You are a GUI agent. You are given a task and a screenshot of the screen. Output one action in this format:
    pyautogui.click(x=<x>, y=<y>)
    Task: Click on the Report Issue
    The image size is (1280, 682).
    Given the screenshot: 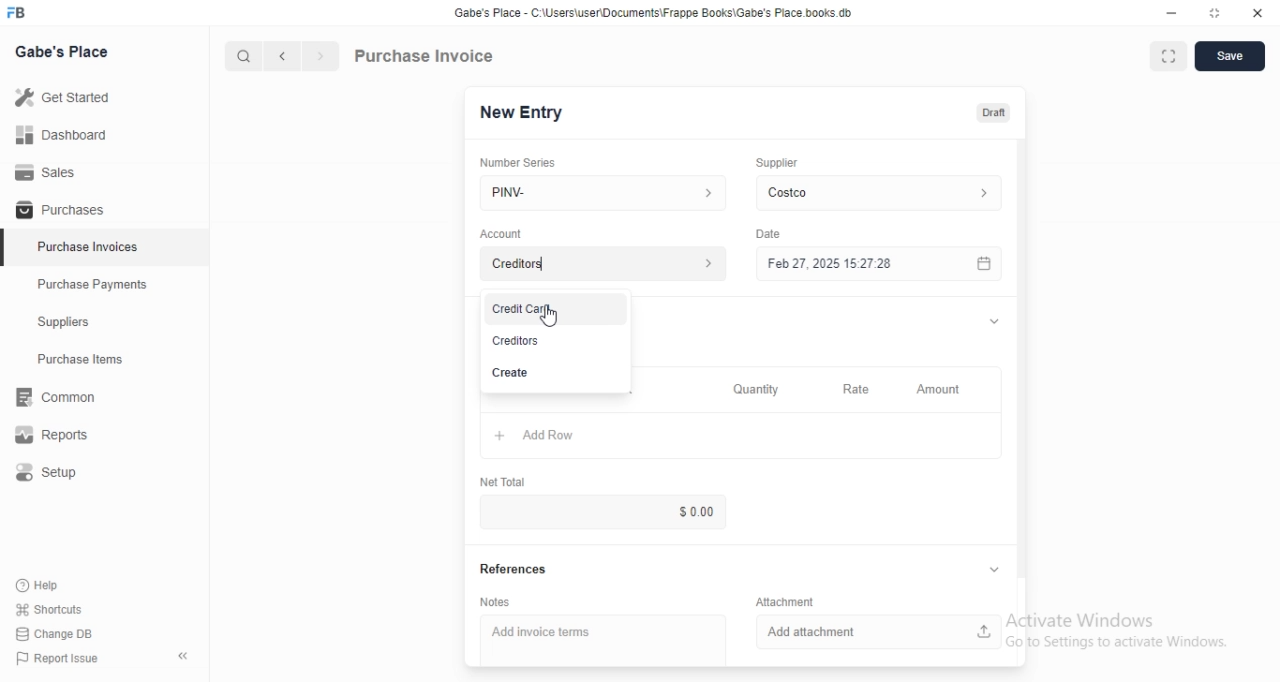 What is the action you would take?
    pyautogui.click(x=58, y=658)
    